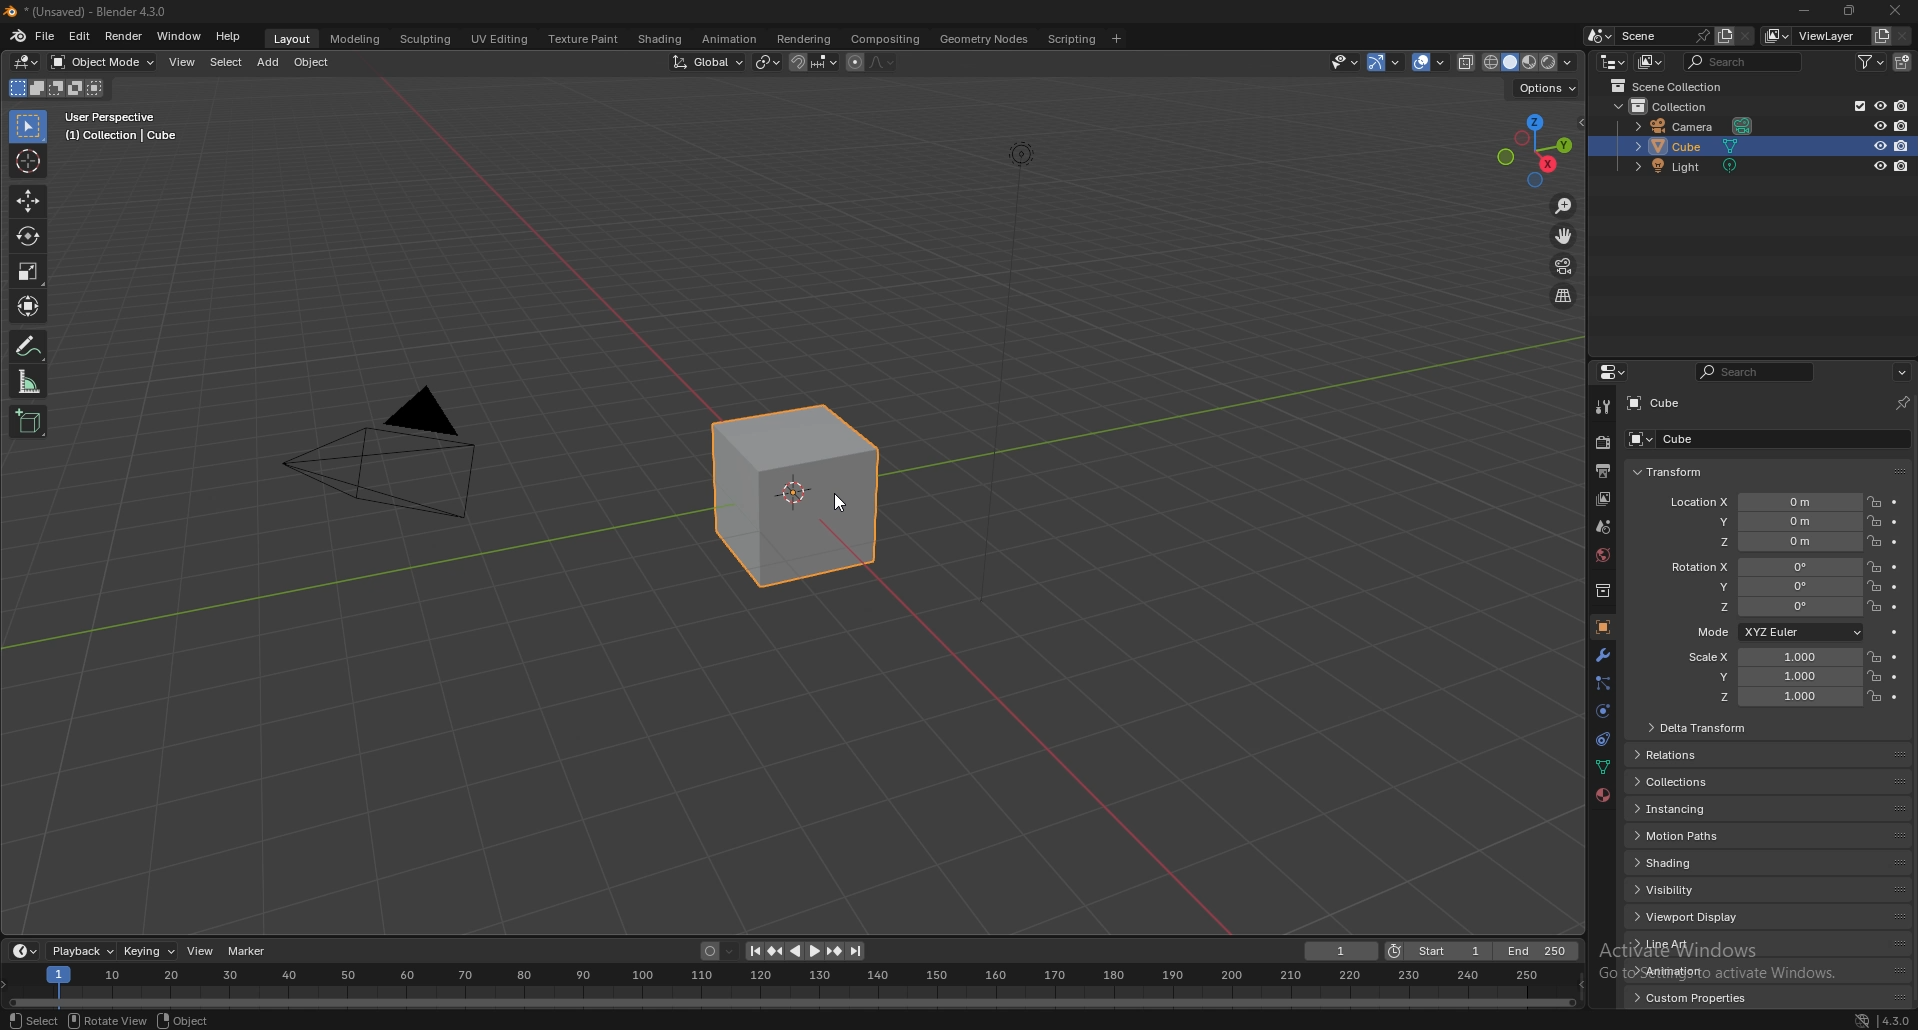  Describe the element at coordinates (181, 36) in the screenshot. I see `window` at that location.